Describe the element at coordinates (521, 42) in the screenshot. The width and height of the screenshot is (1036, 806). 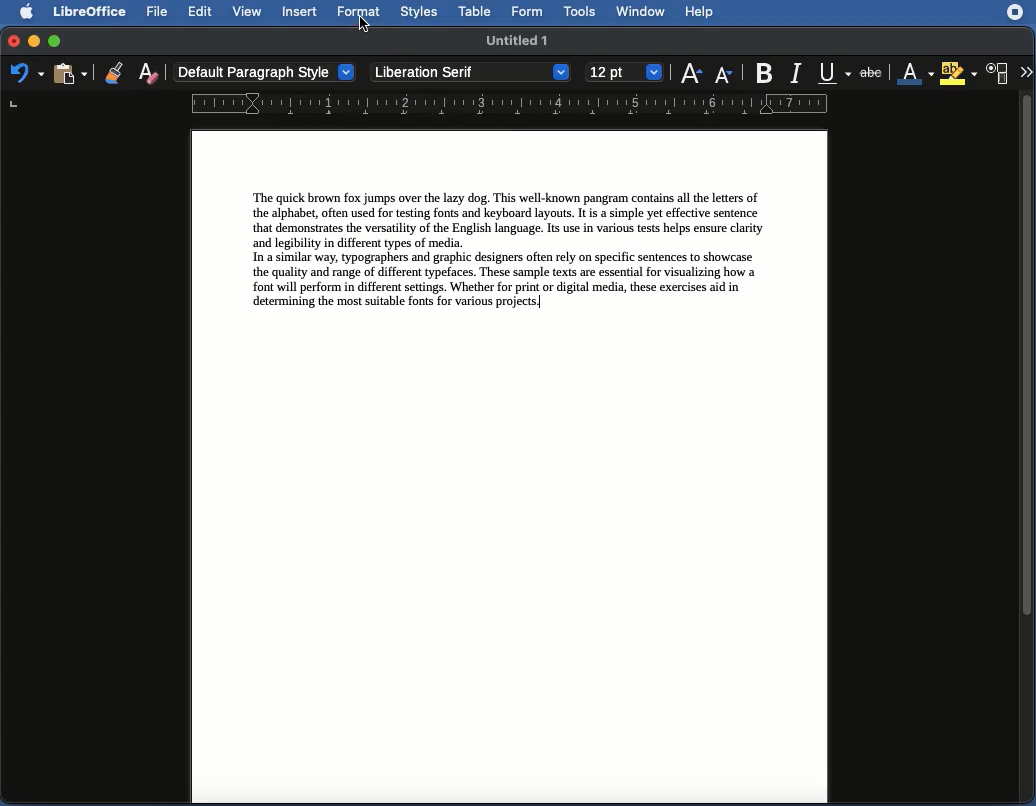
I see `Name` at that location.